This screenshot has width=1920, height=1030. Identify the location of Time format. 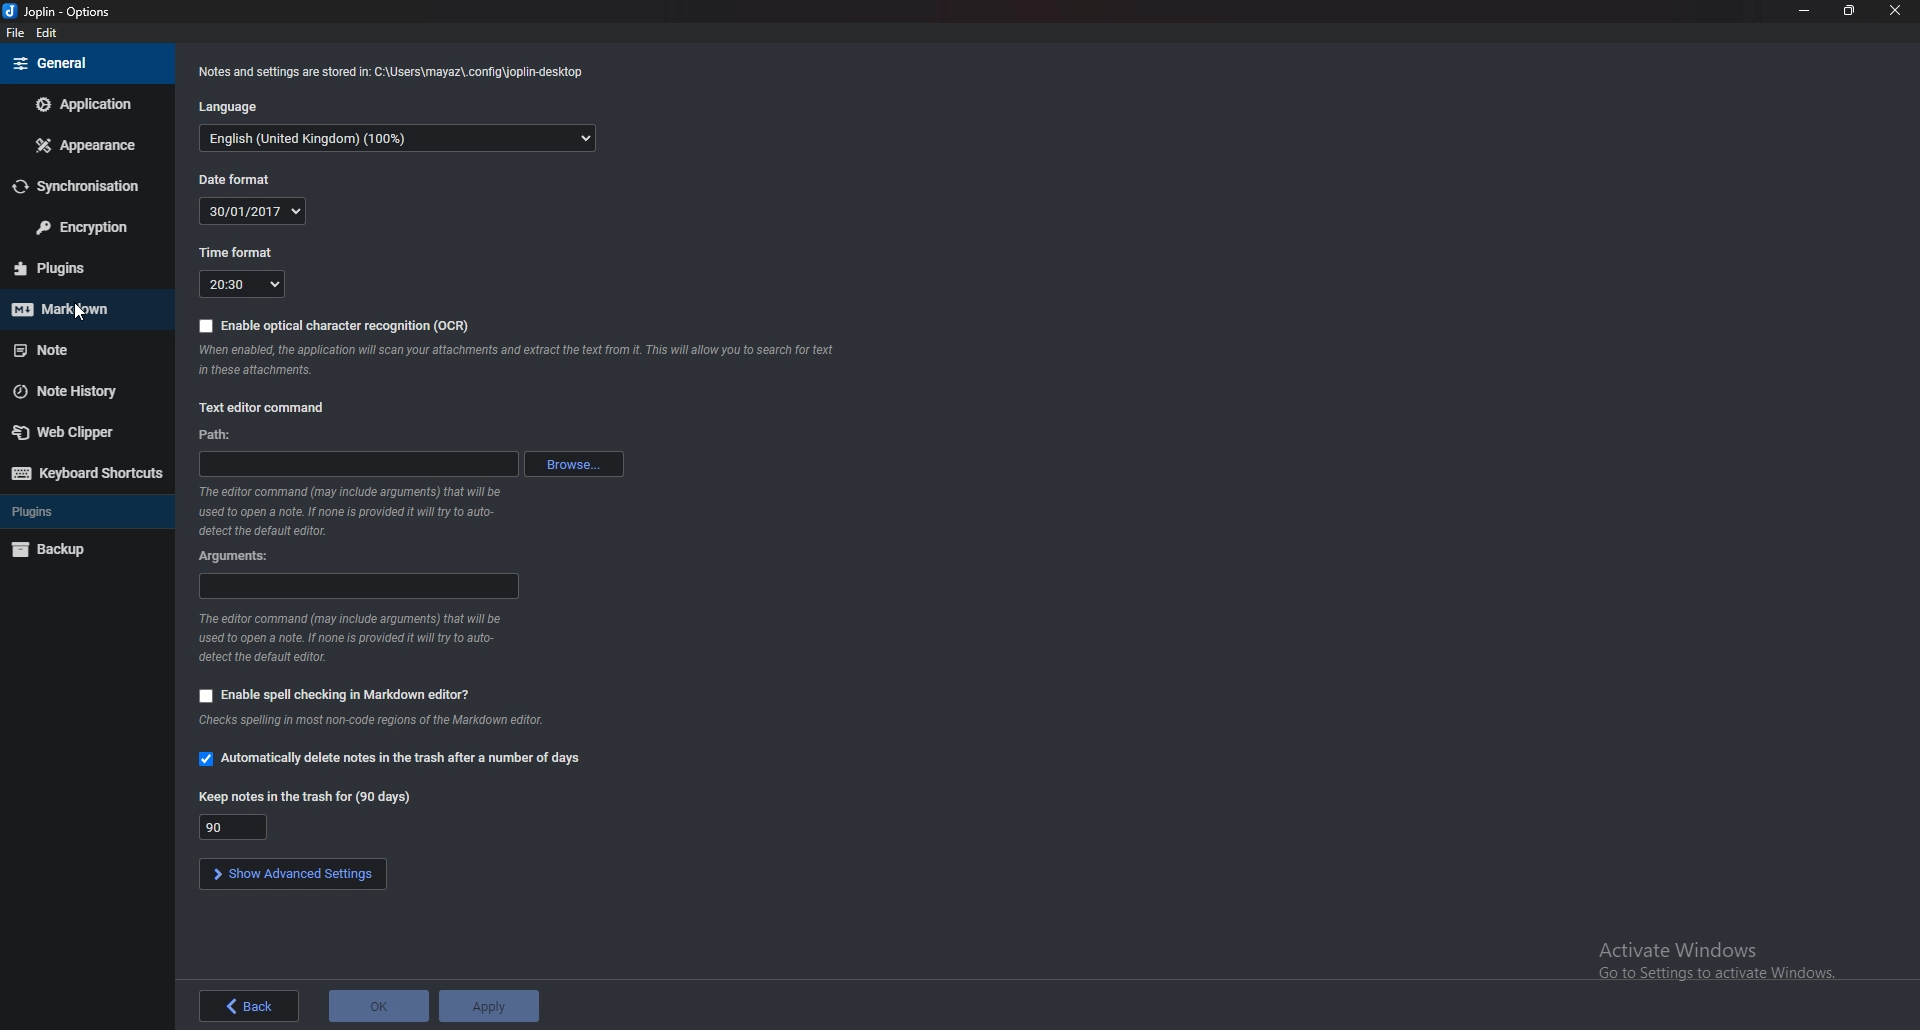
(237, 253).